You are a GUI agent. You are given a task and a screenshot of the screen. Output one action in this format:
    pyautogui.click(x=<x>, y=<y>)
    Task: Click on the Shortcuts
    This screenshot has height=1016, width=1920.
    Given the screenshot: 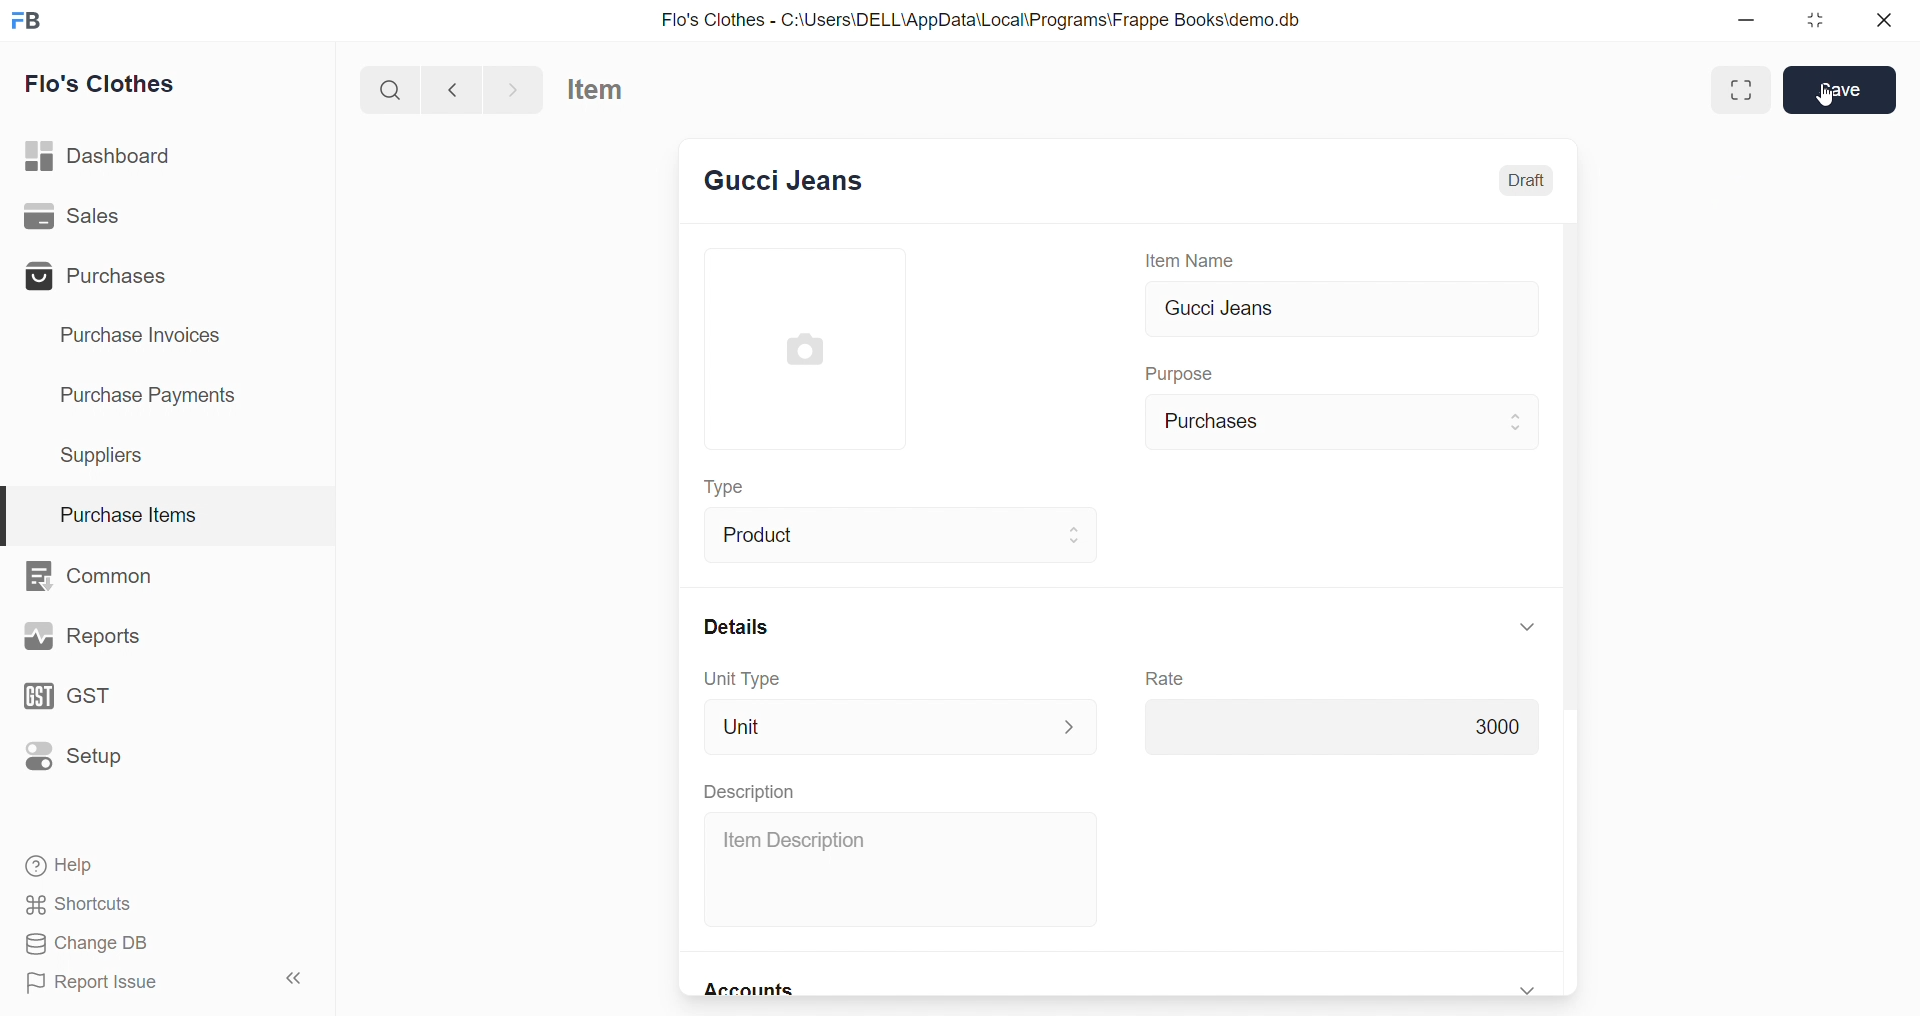 What is the action you would take?
    pyautogui.click(x=161, y=903)
    